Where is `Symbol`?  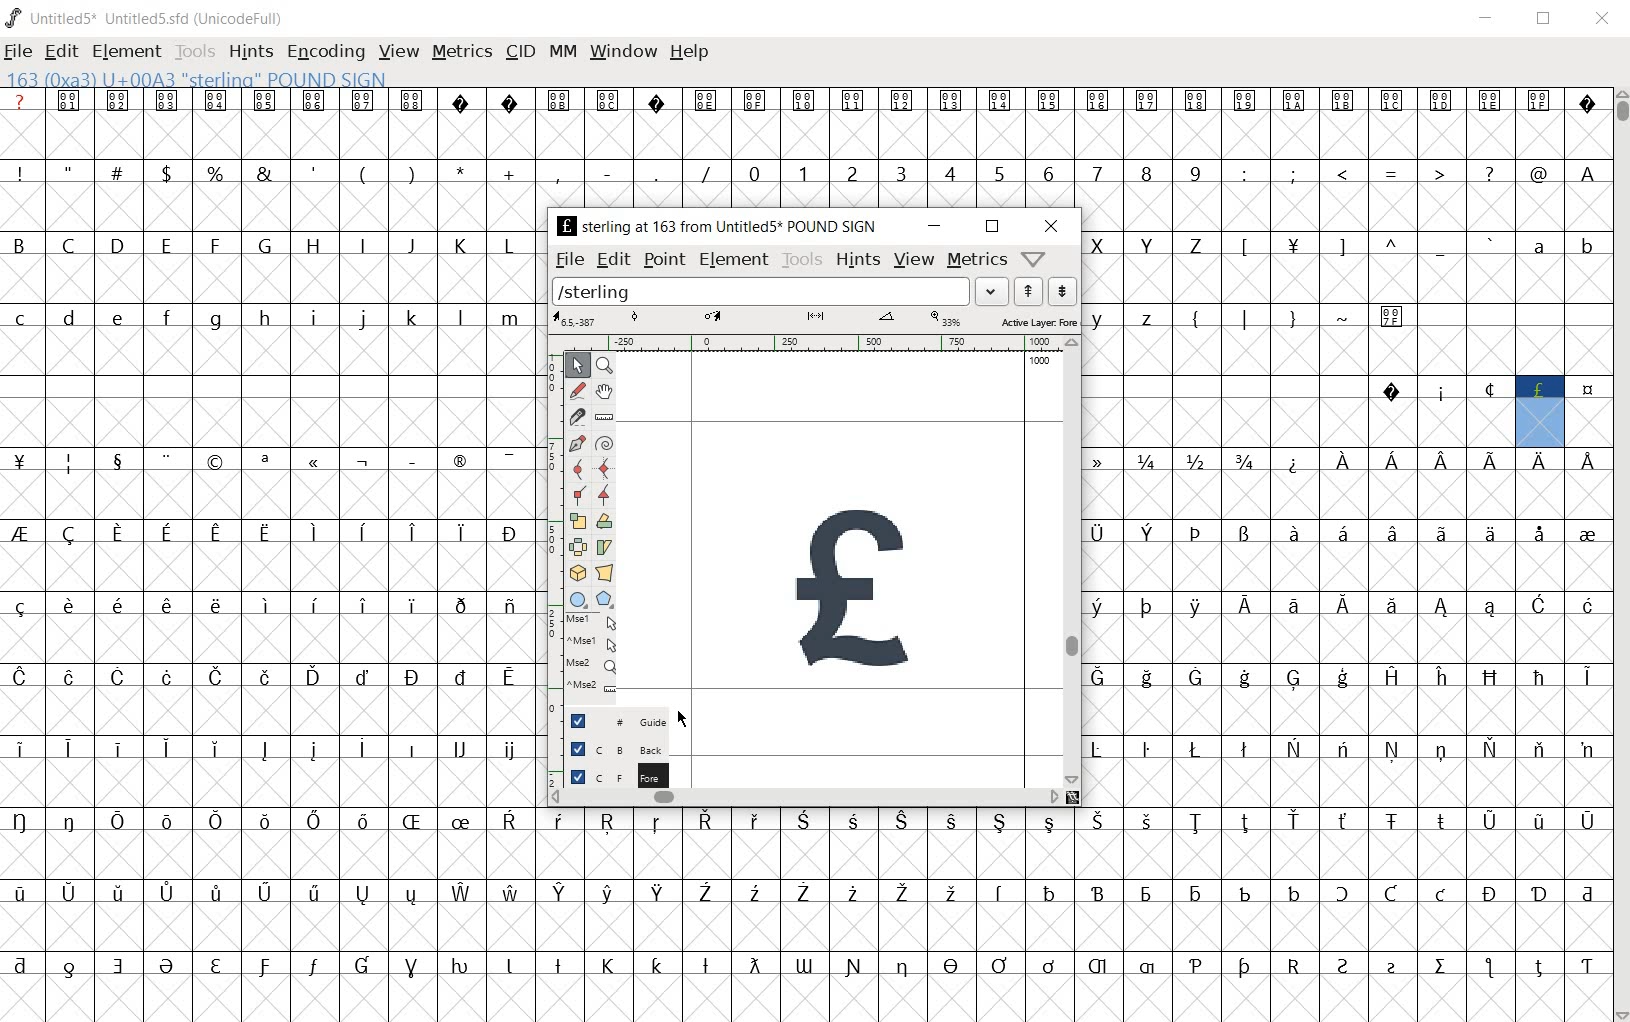
Symbol is located at coordinates (411, 822).